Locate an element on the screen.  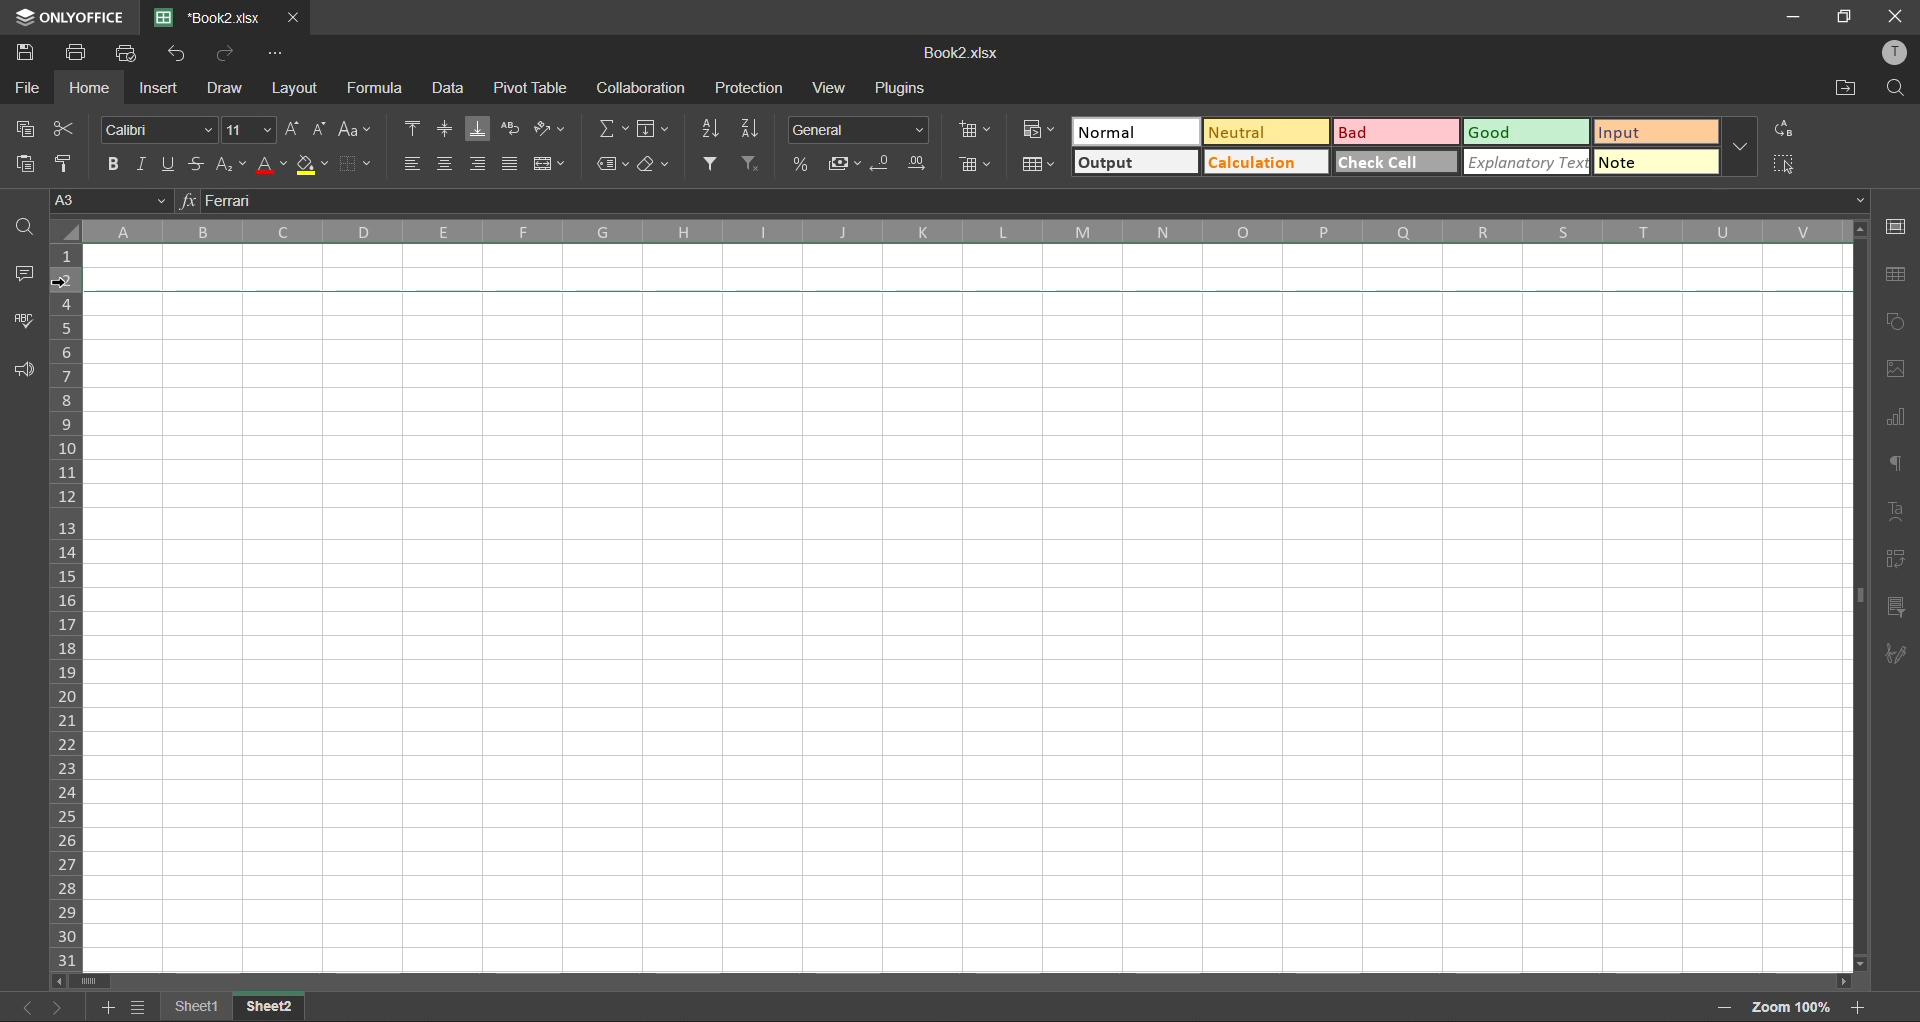
output is located at coordinates (1137, 162).